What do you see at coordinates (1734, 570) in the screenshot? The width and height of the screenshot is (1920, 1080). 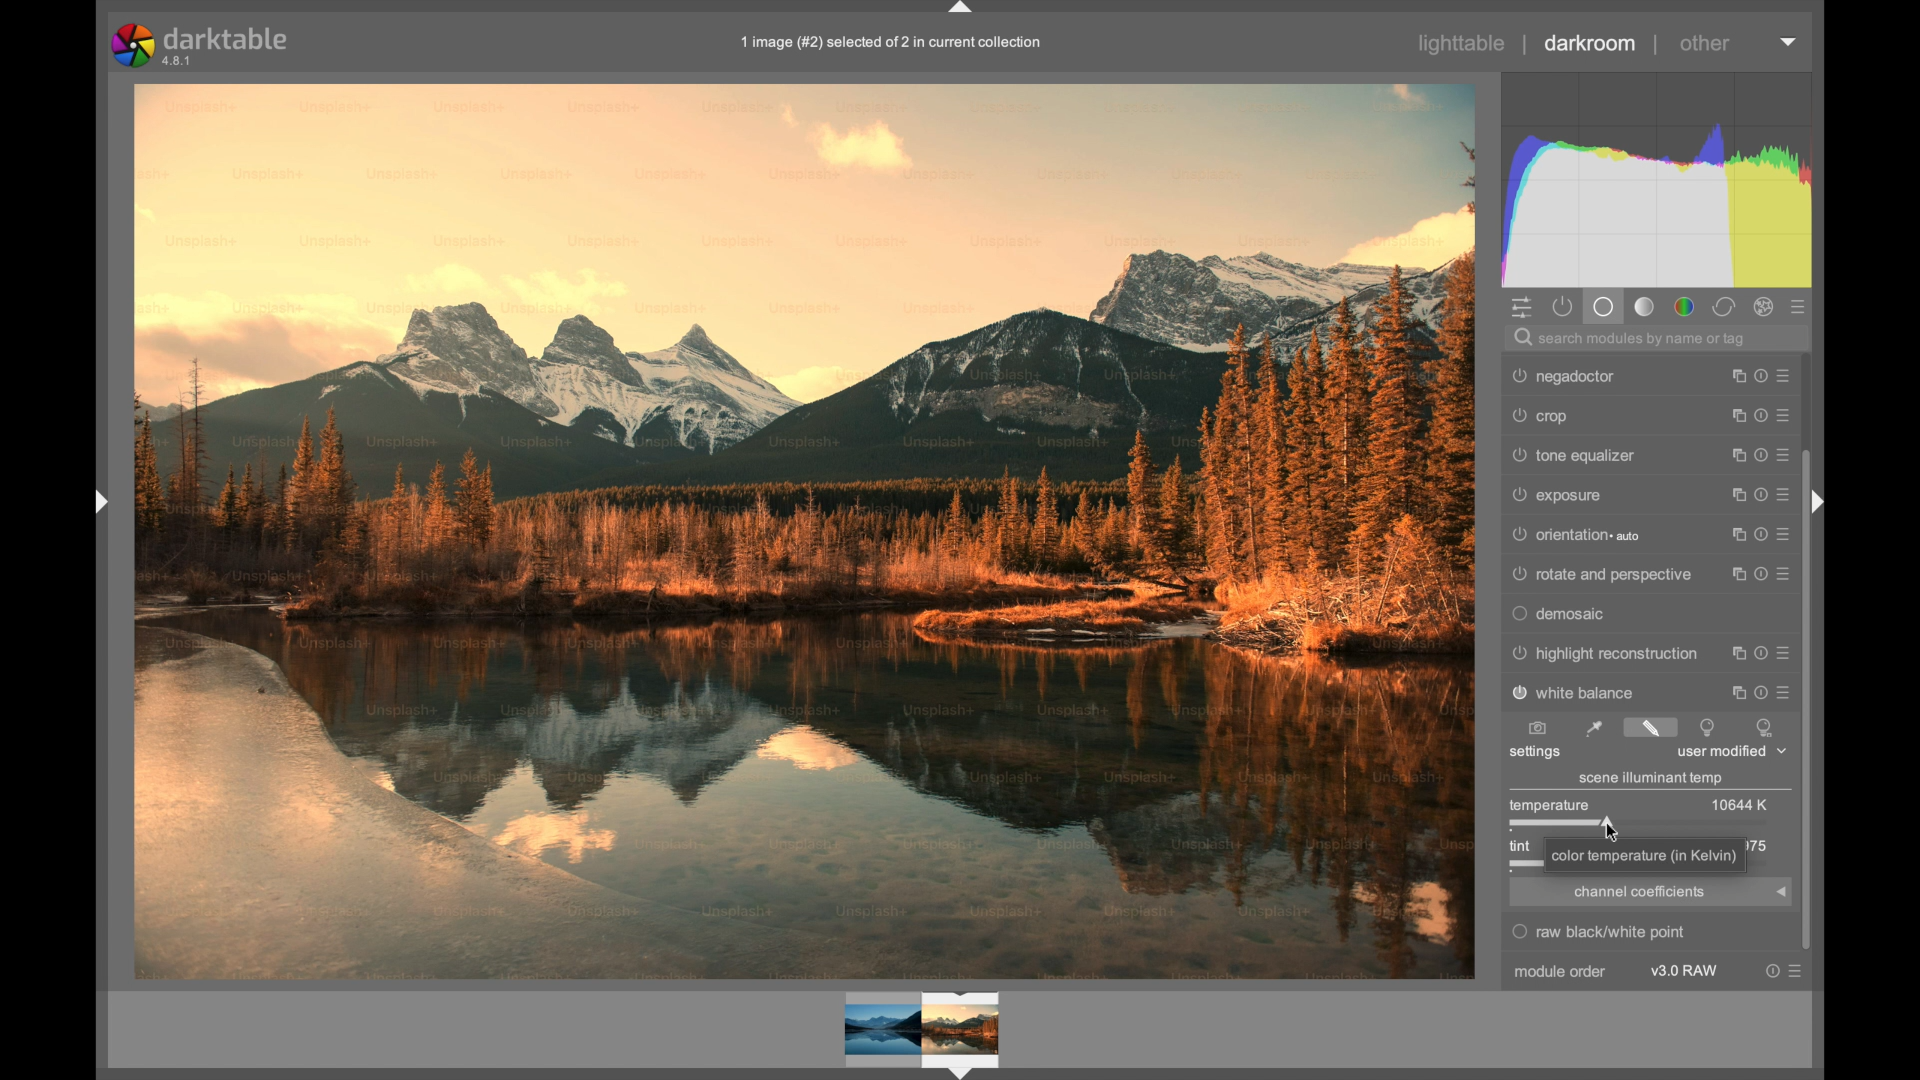 I see `instance` at bounding box center [1734, 570].